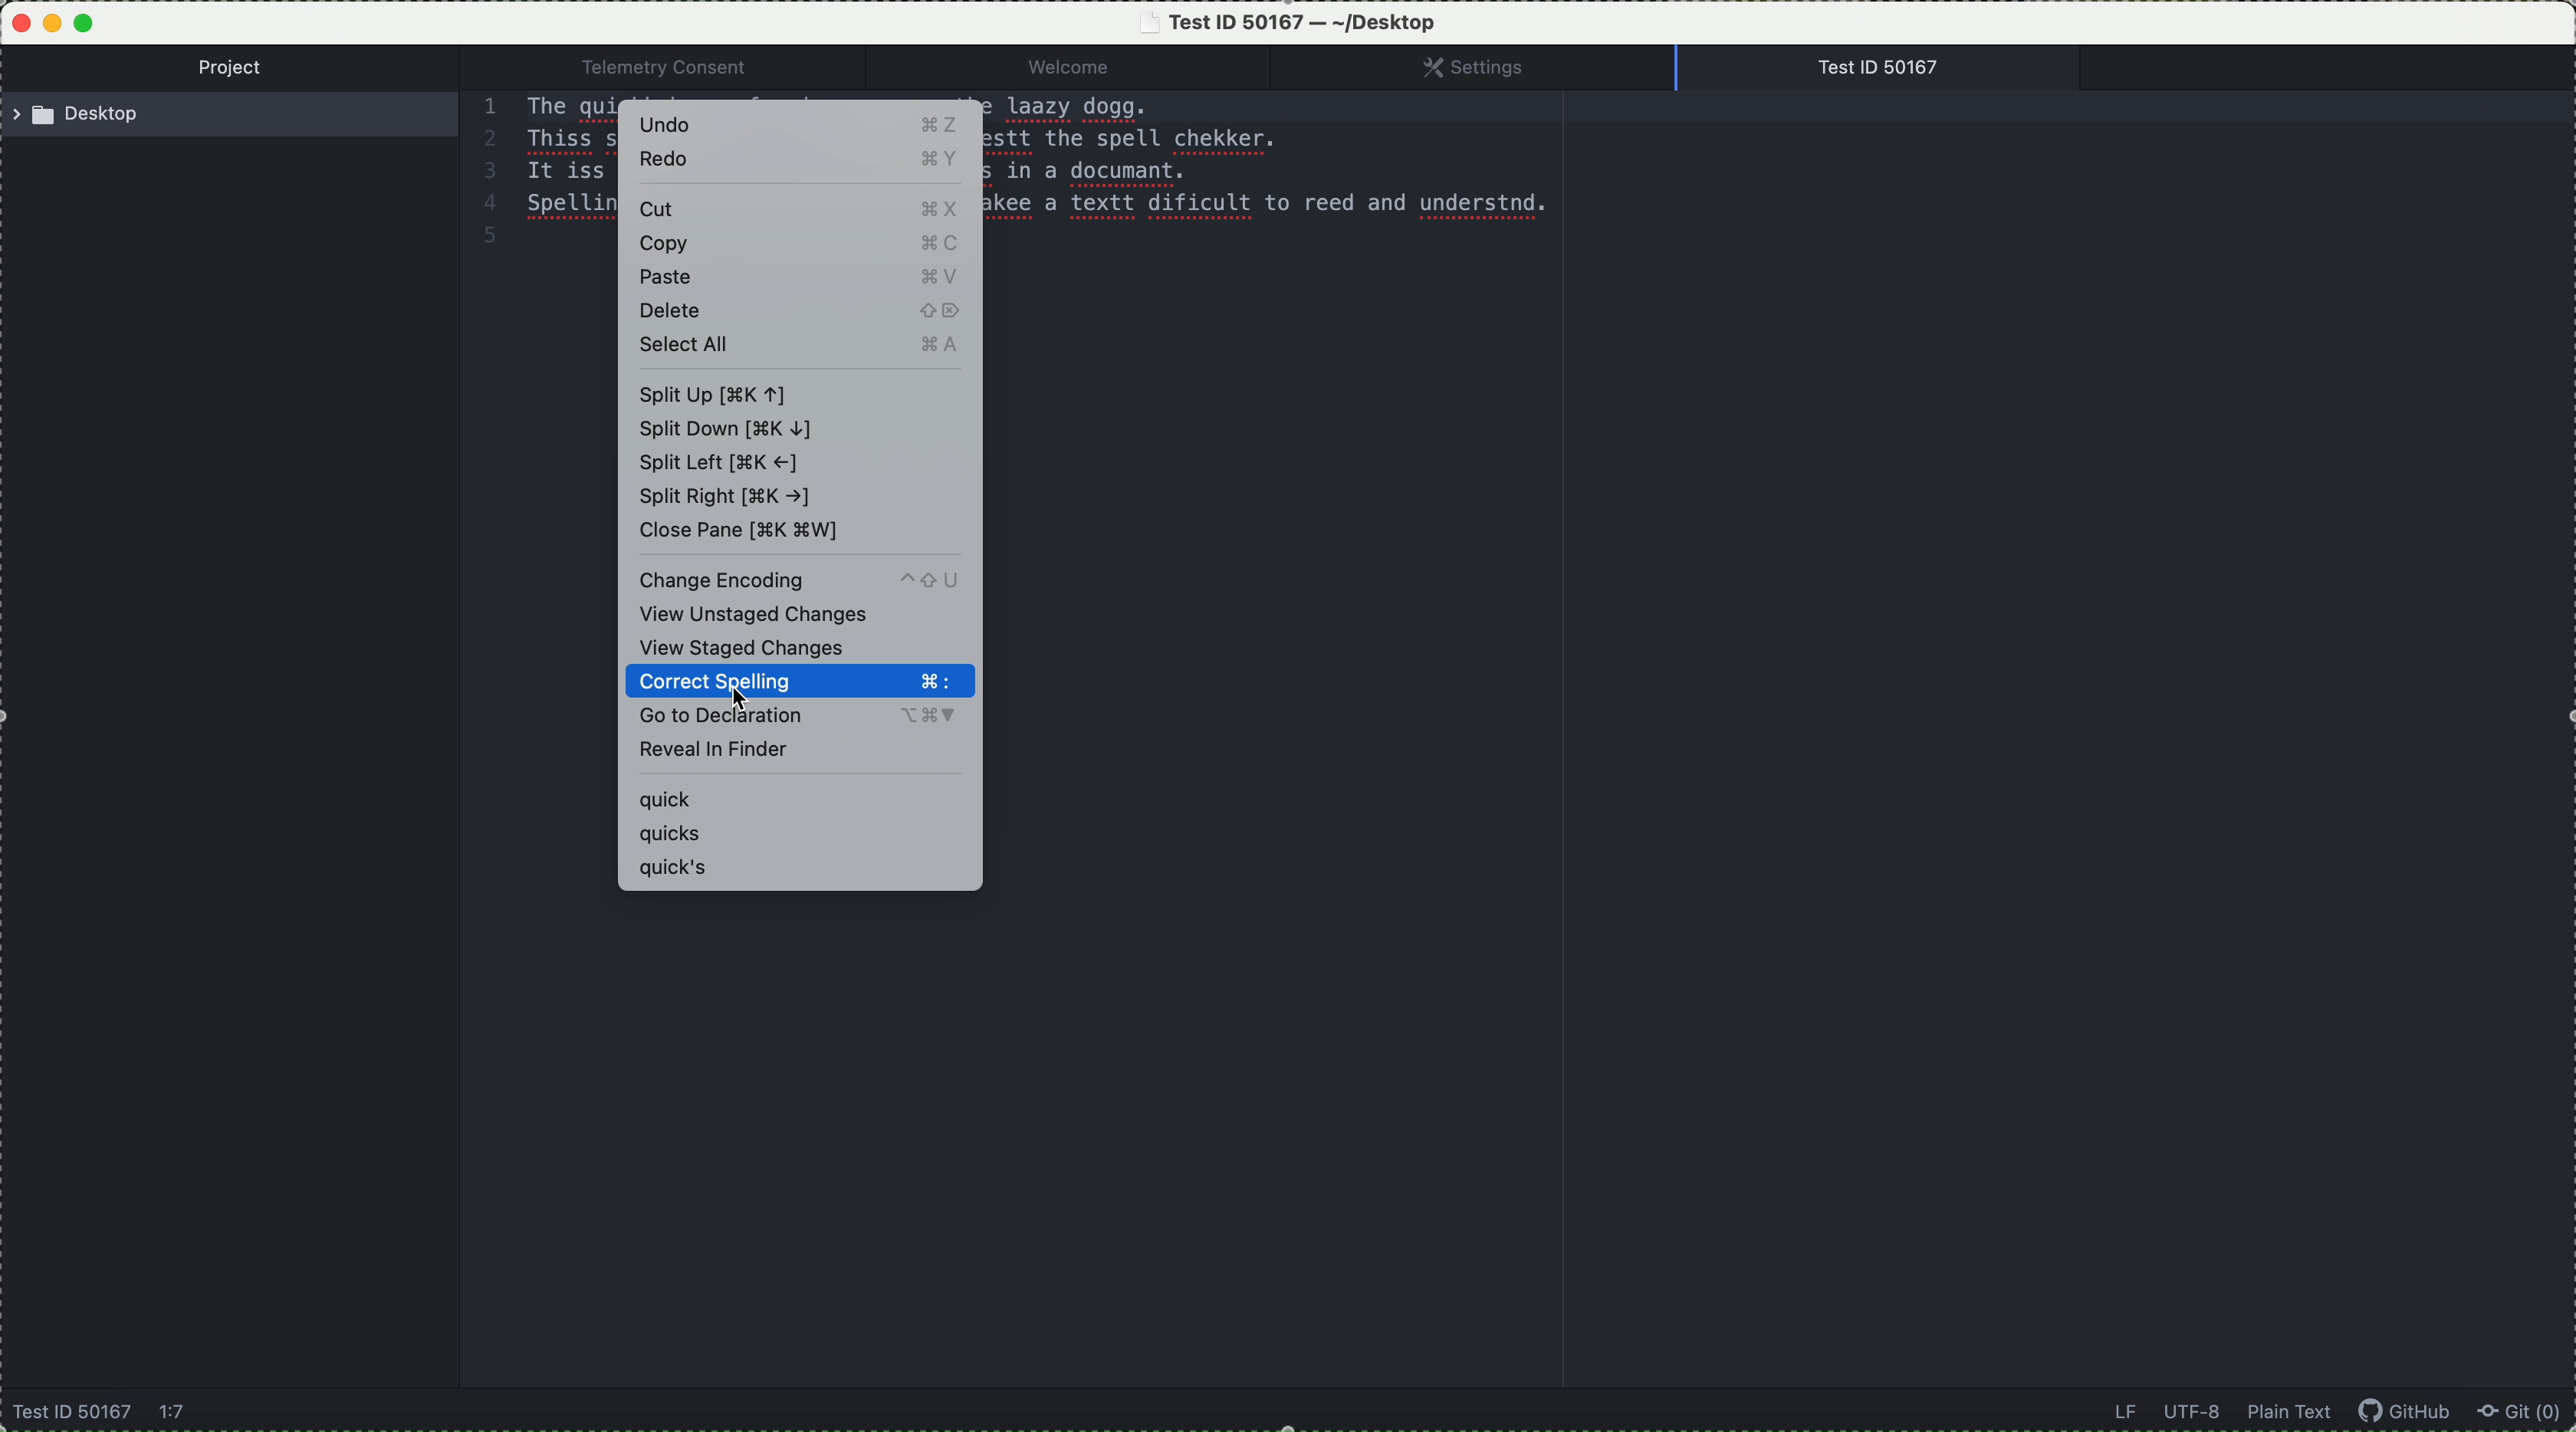 The width and height of the screenshot is (2576, 1432). Describe the element at coordinates (1101, 68) in the screenshot. I see `welcome` at that location.